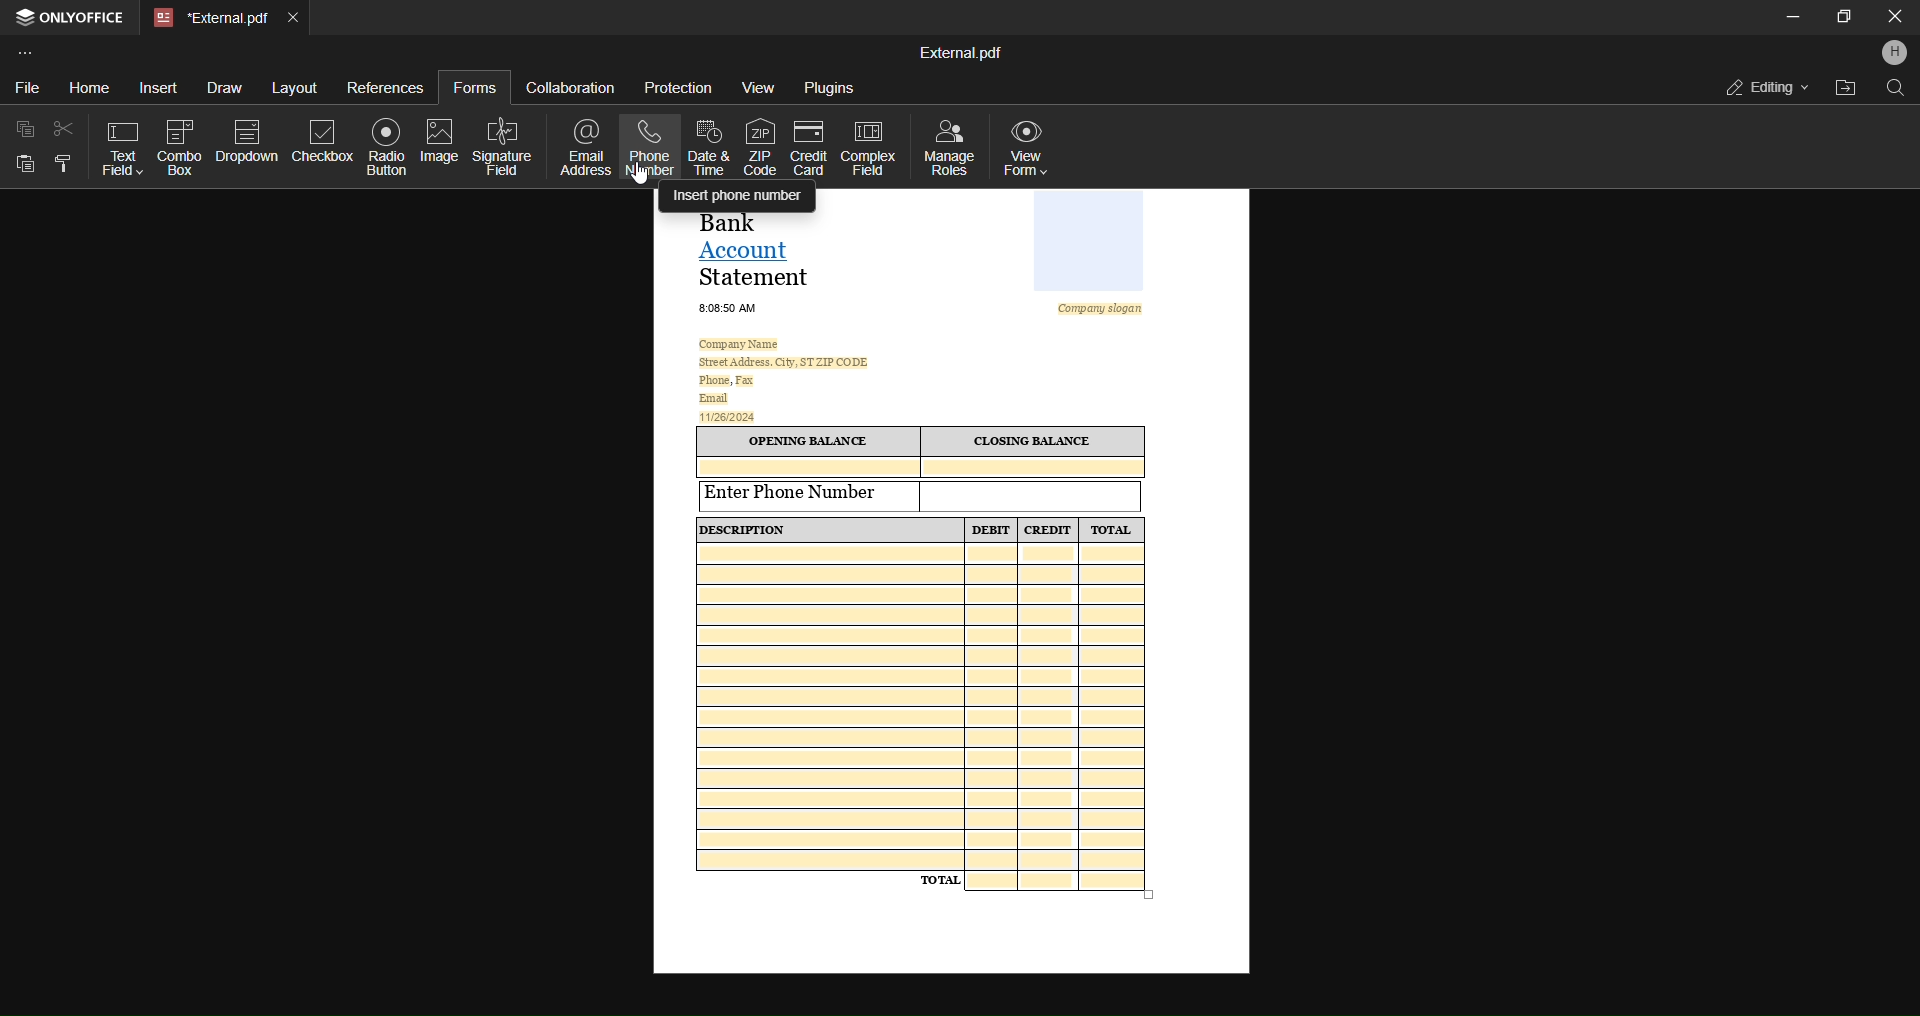  What do you see at coordinates (471, 88) in the screenshot?
I see `forms` at bounding box center [471, 88].